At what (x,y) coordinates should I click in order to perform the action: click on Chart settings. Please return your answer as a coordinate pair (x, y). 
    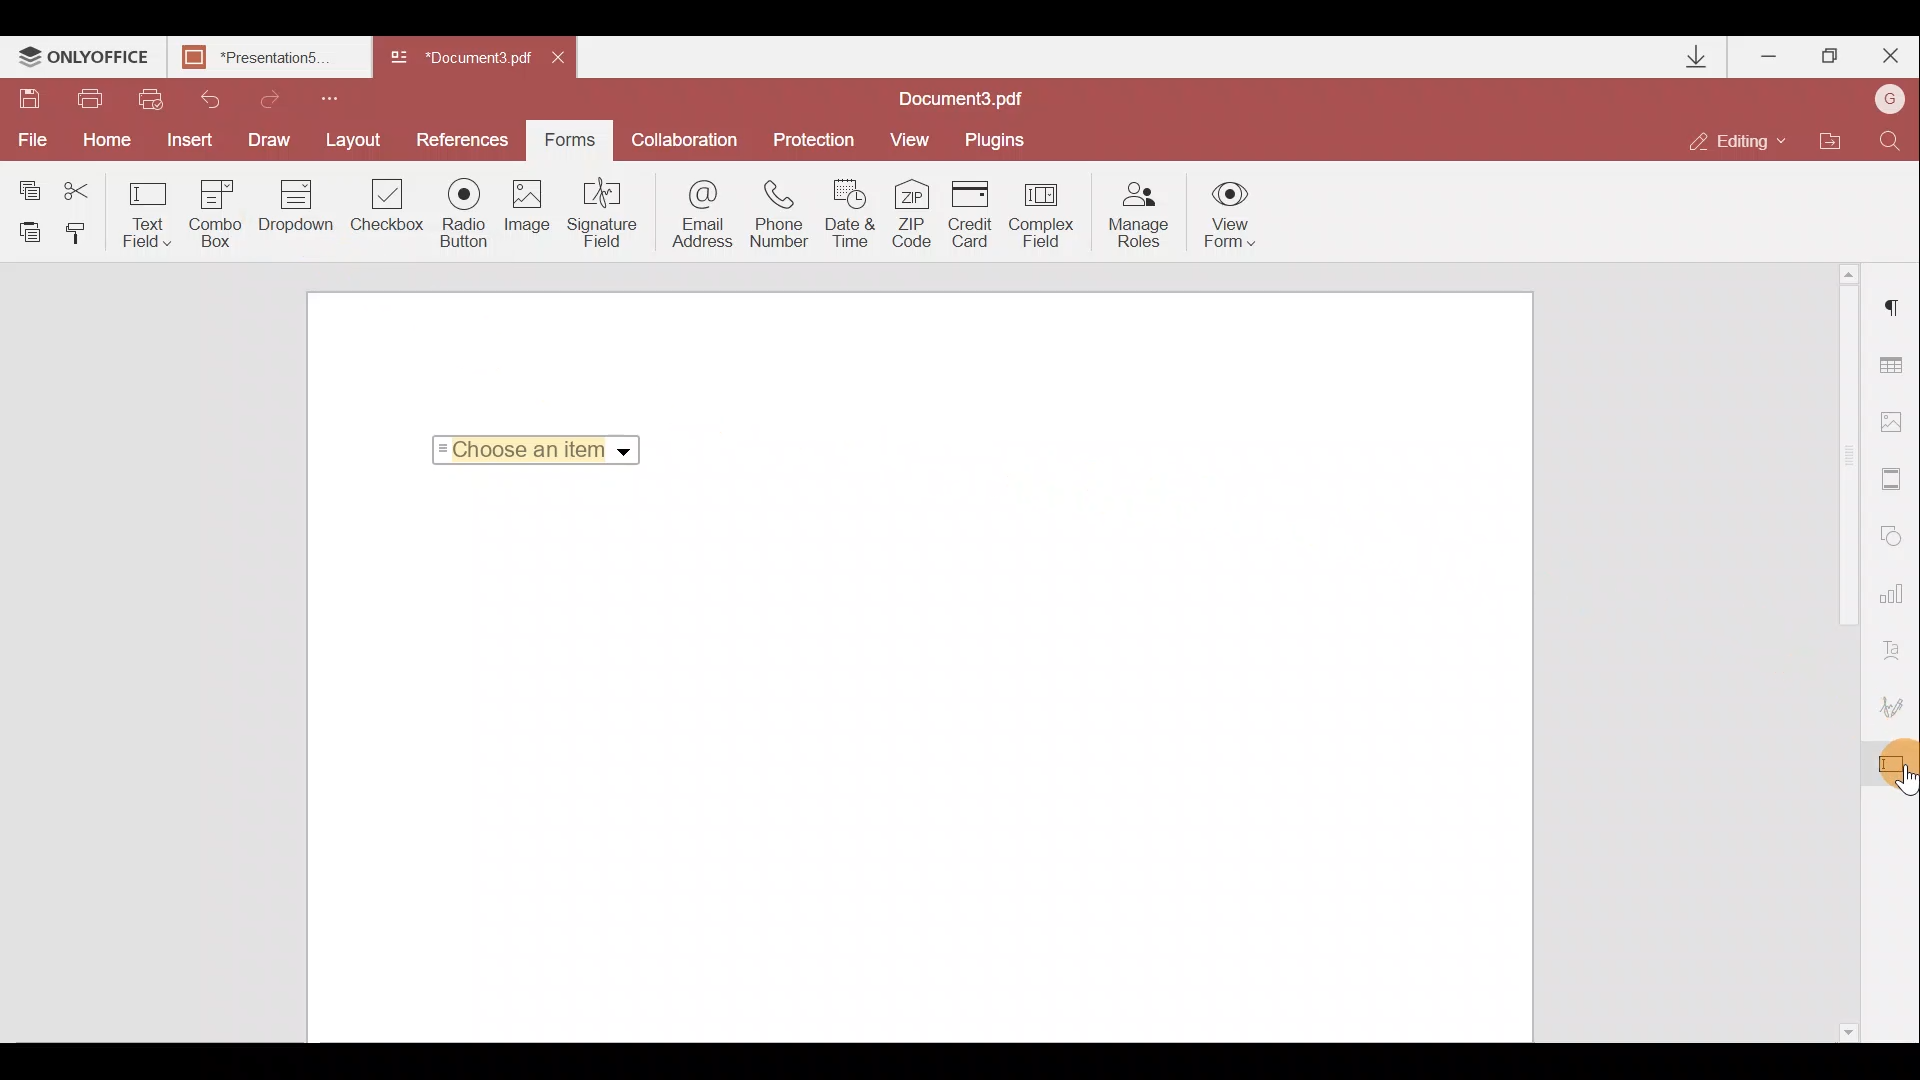
    Looking at the image, I should click on (1896, 594).